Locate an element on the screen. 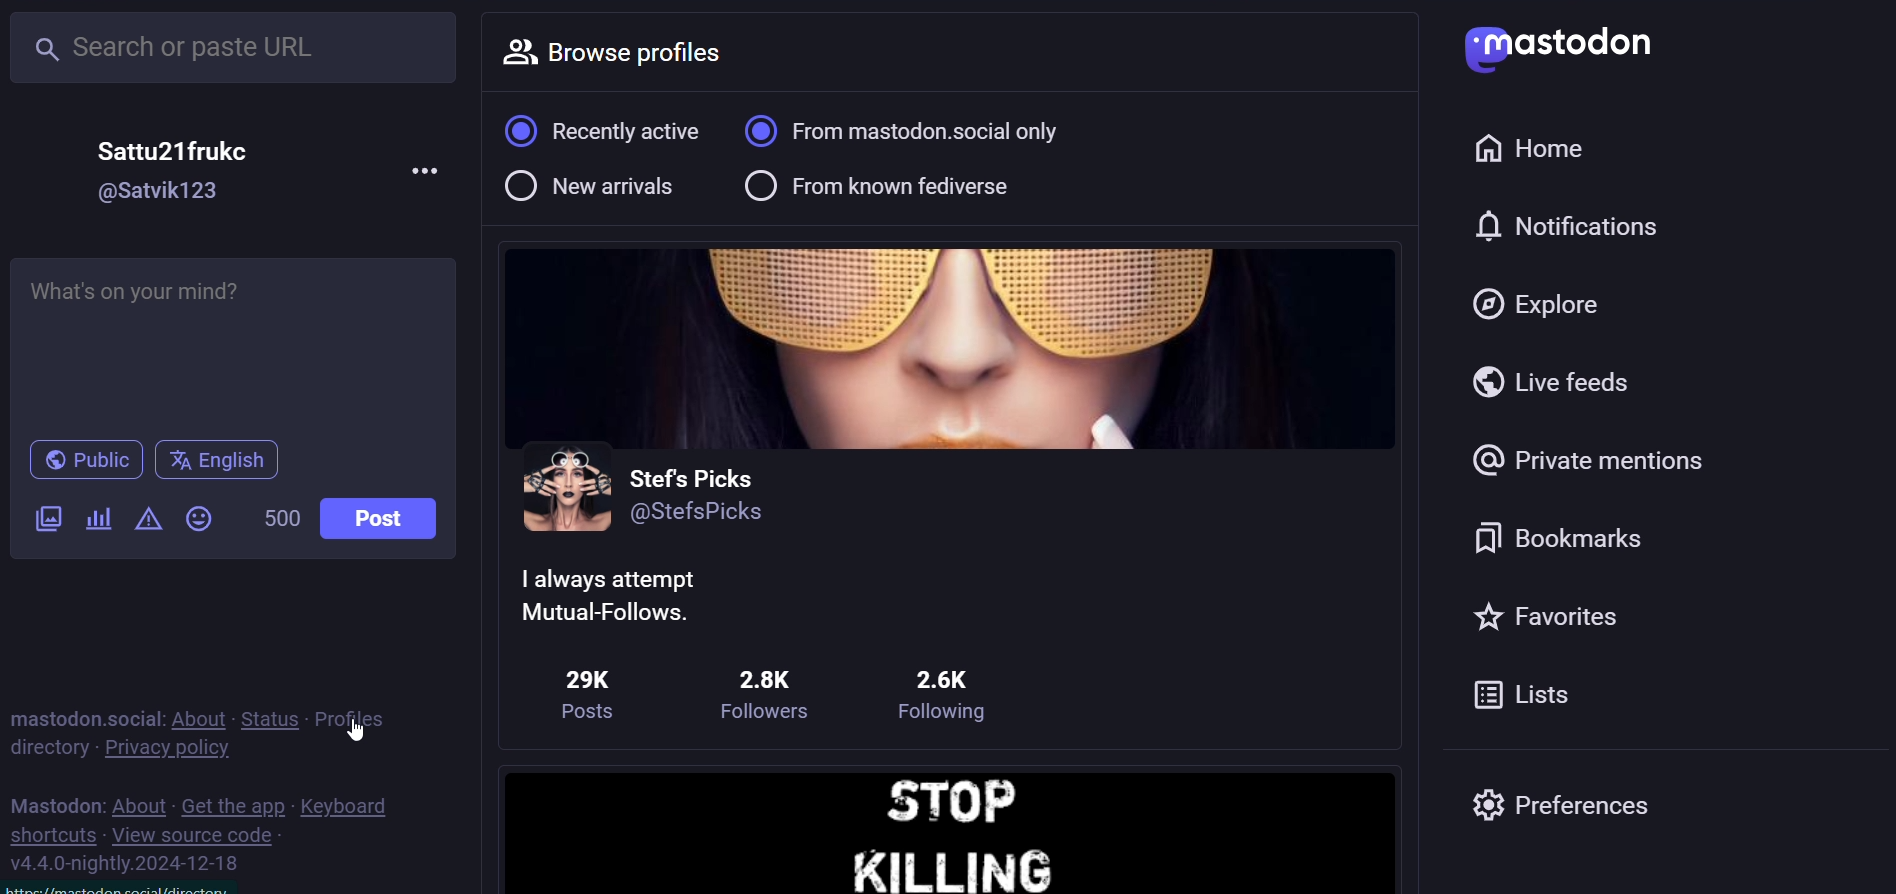 This screenshot has width=1896, height=894. home is located at coordinates (1536, 151).